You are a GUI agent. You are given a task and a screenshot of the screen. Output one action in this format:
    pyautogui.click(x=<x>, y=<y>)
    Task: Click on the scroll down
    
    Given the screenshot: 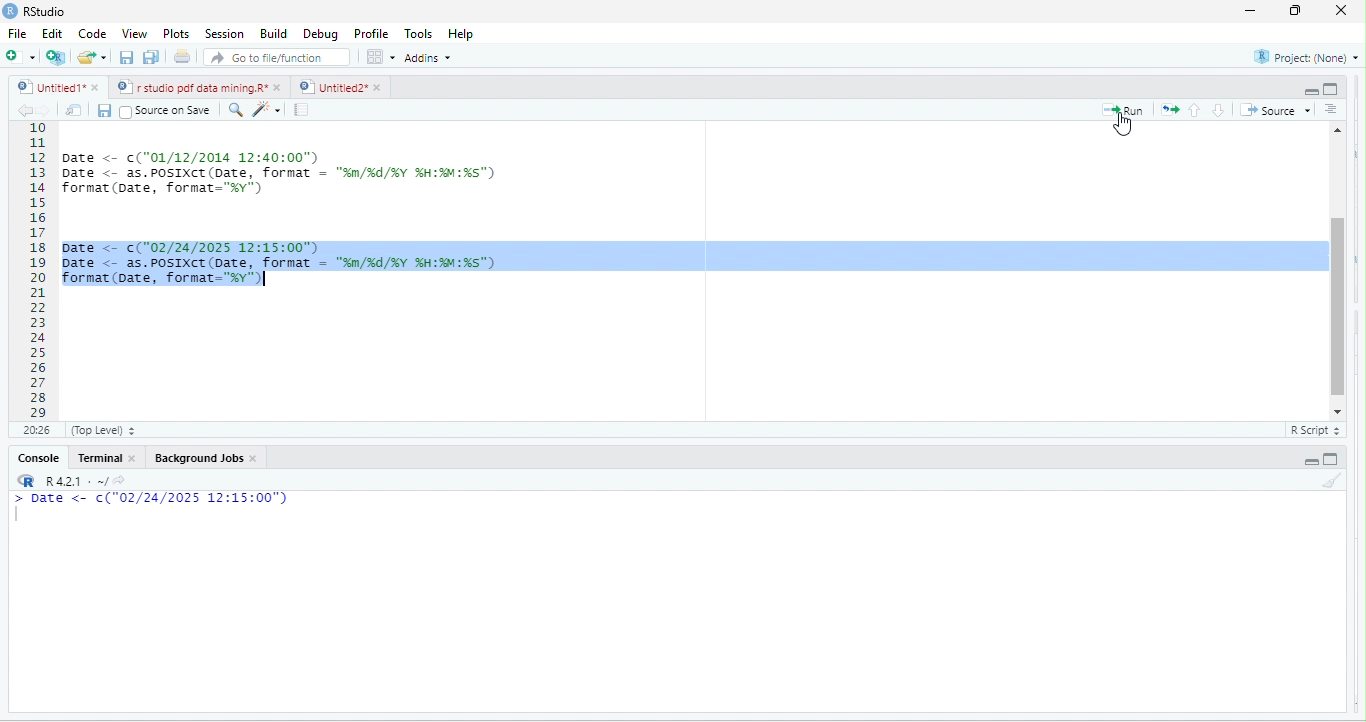 What is the action you would take?
    pyautogui.click(x=1337, y=411)
    